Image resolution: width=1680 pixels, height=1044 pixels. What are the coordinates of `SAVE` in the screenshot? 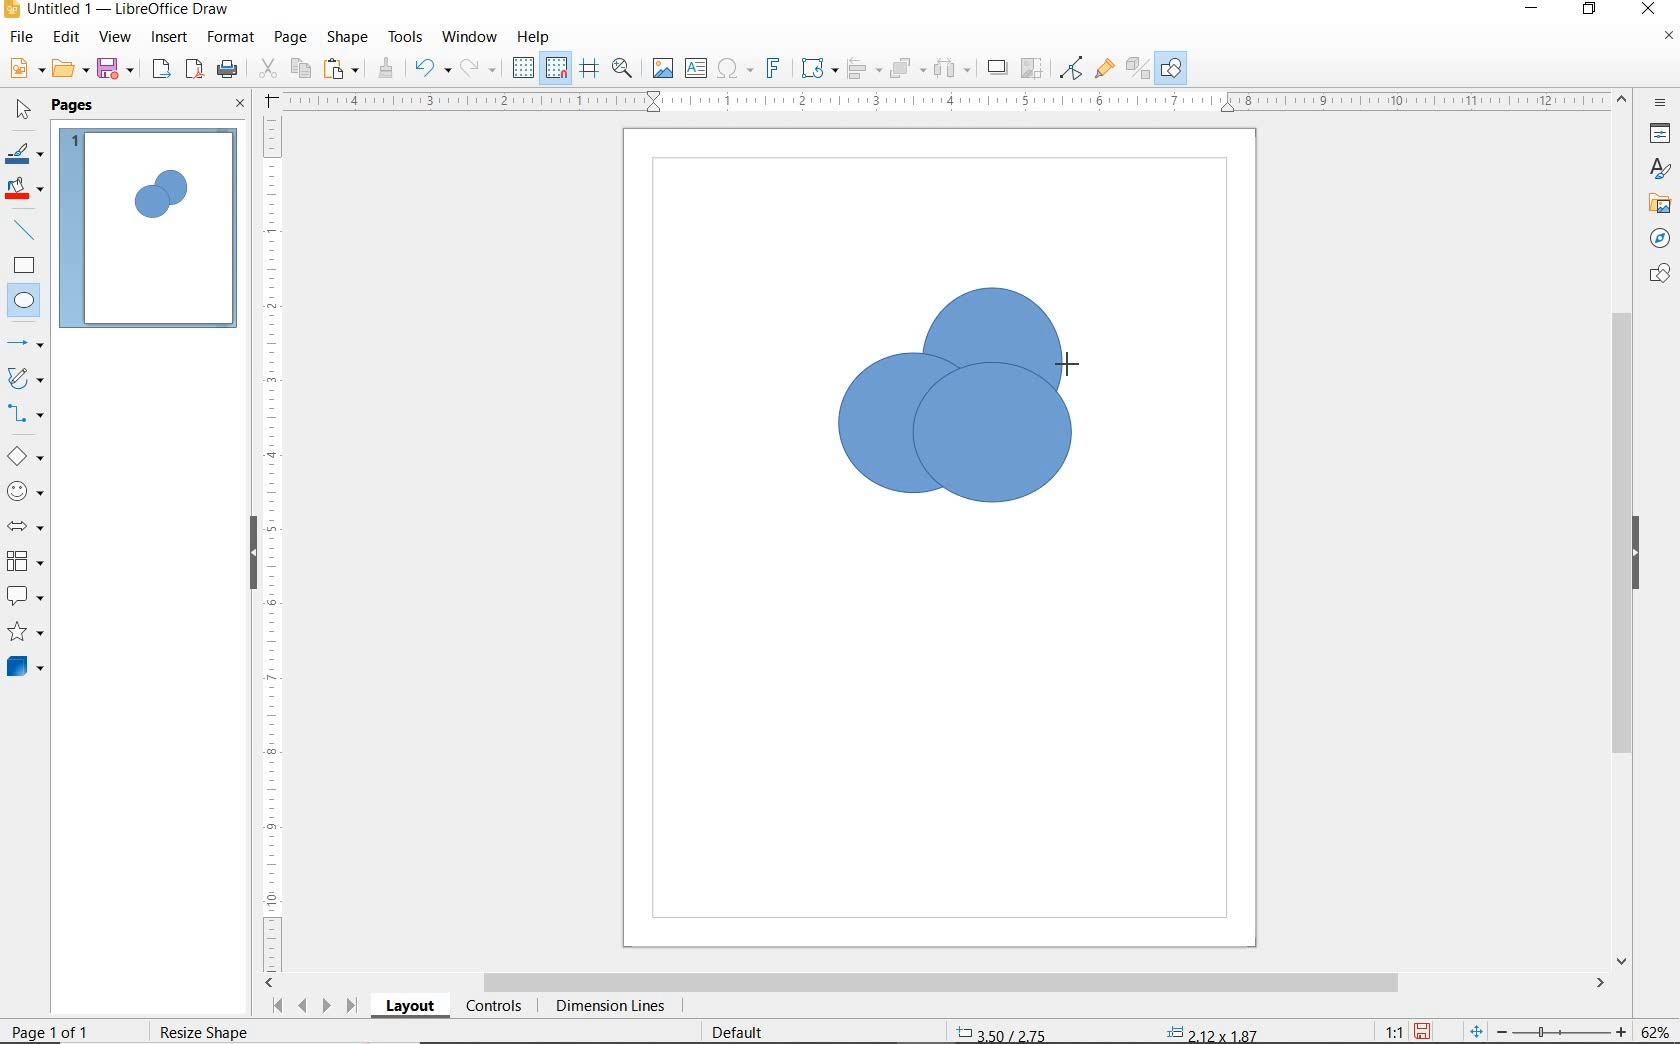 It's located at (1425, 1030).